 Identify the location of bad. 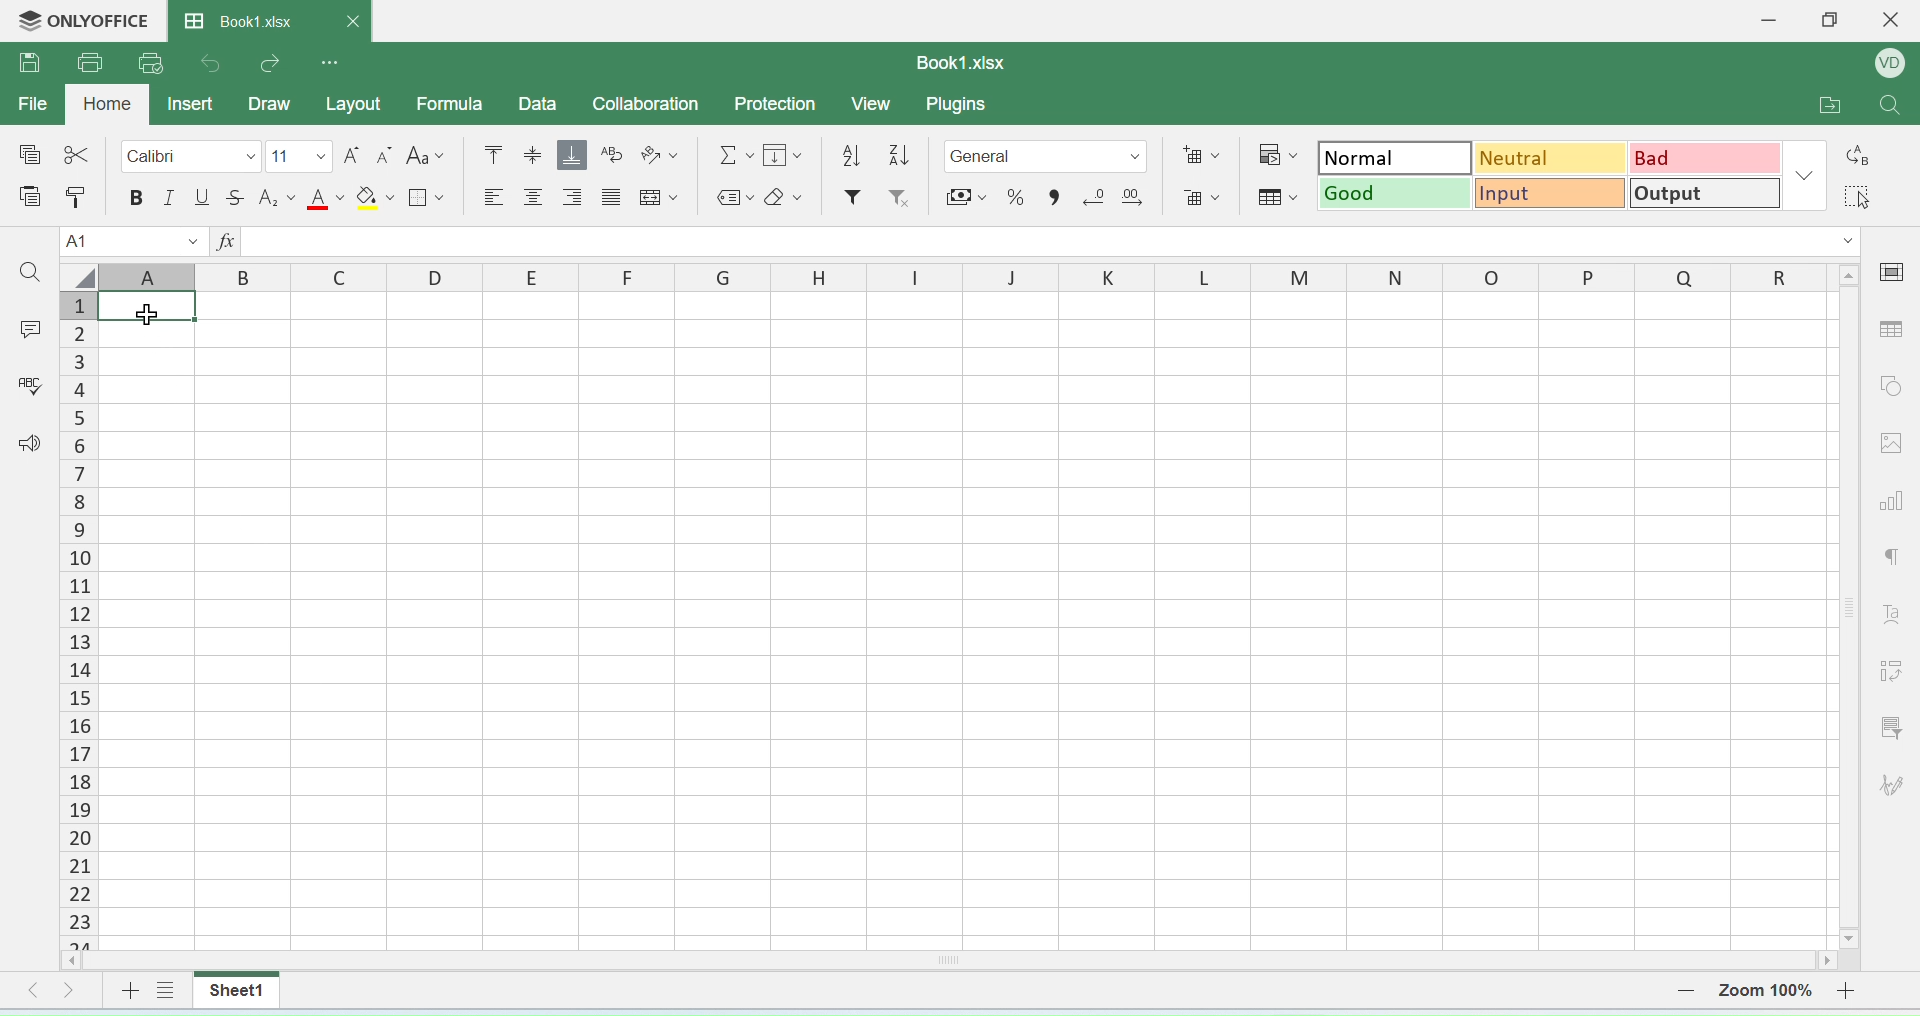
(1702, 158).